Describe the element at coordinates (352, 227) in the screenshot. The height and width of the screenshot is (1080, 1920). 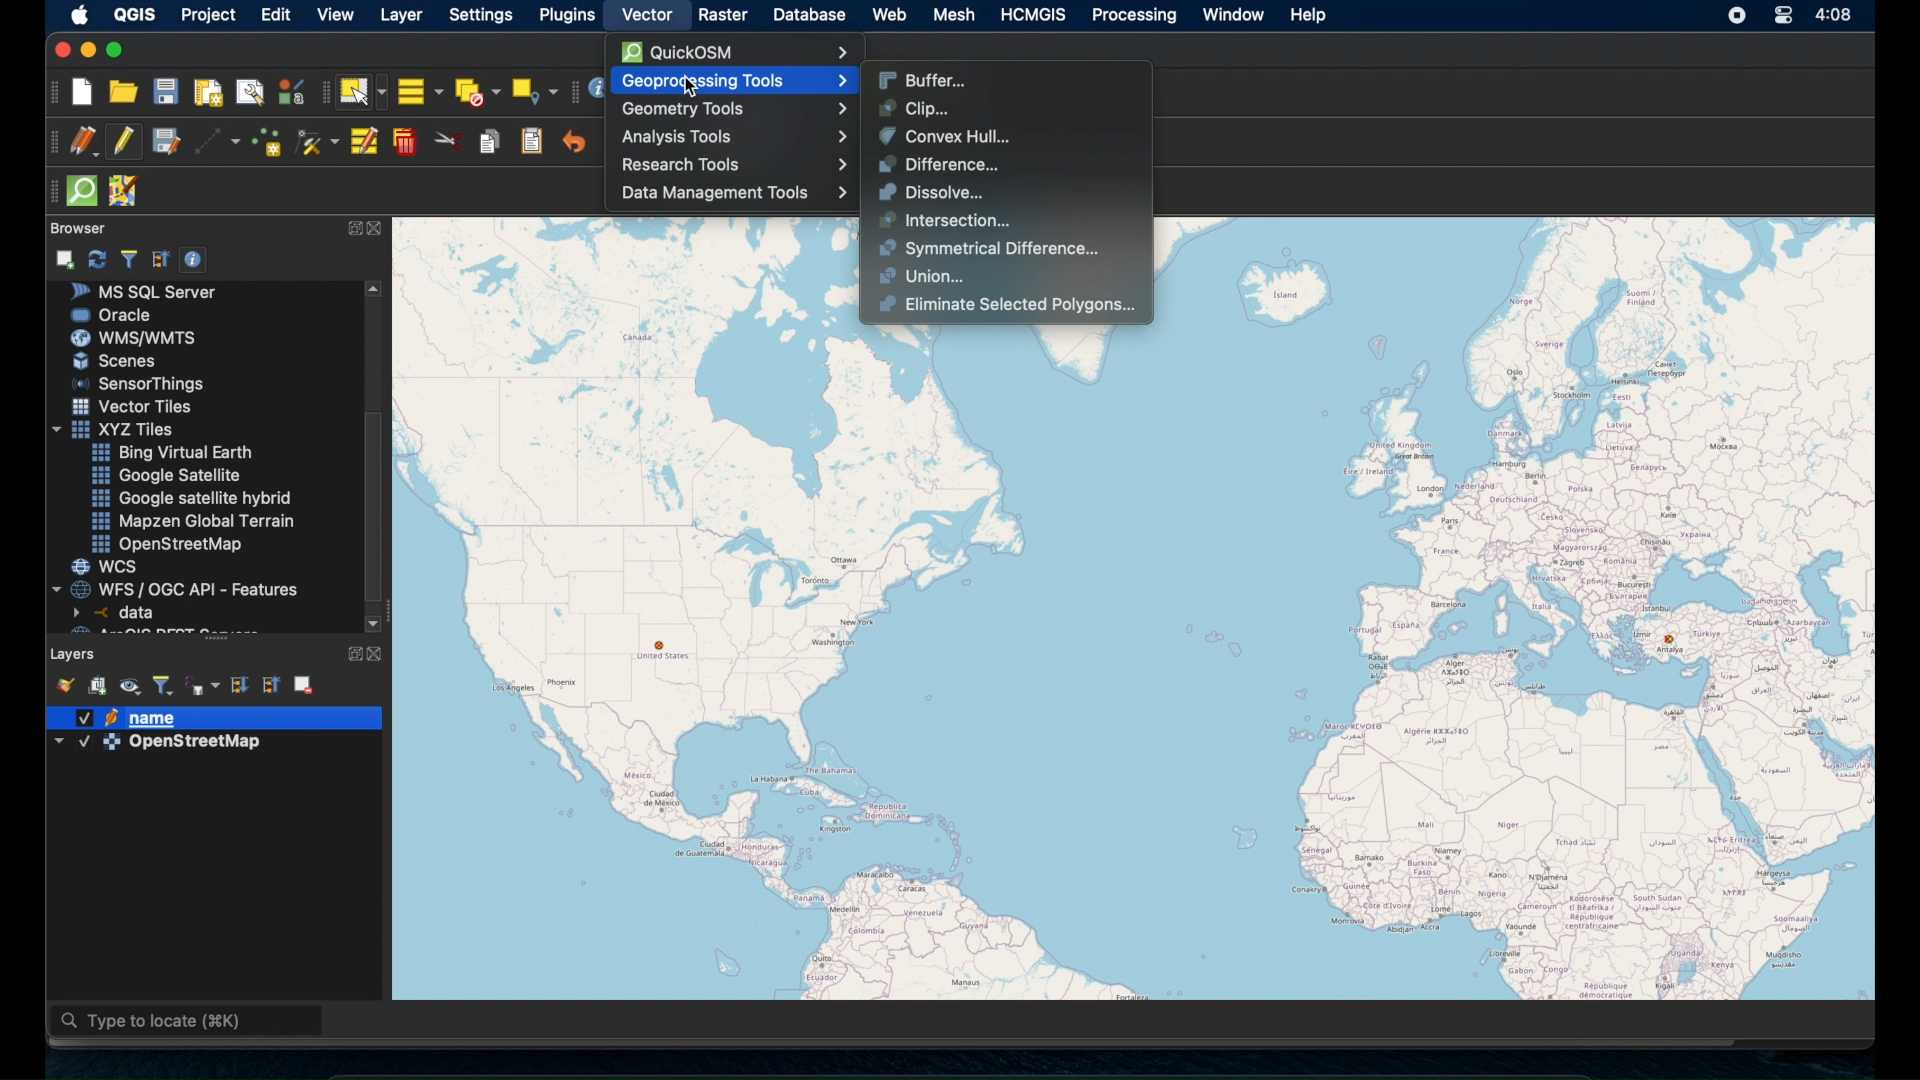
I see `expand` at that location.